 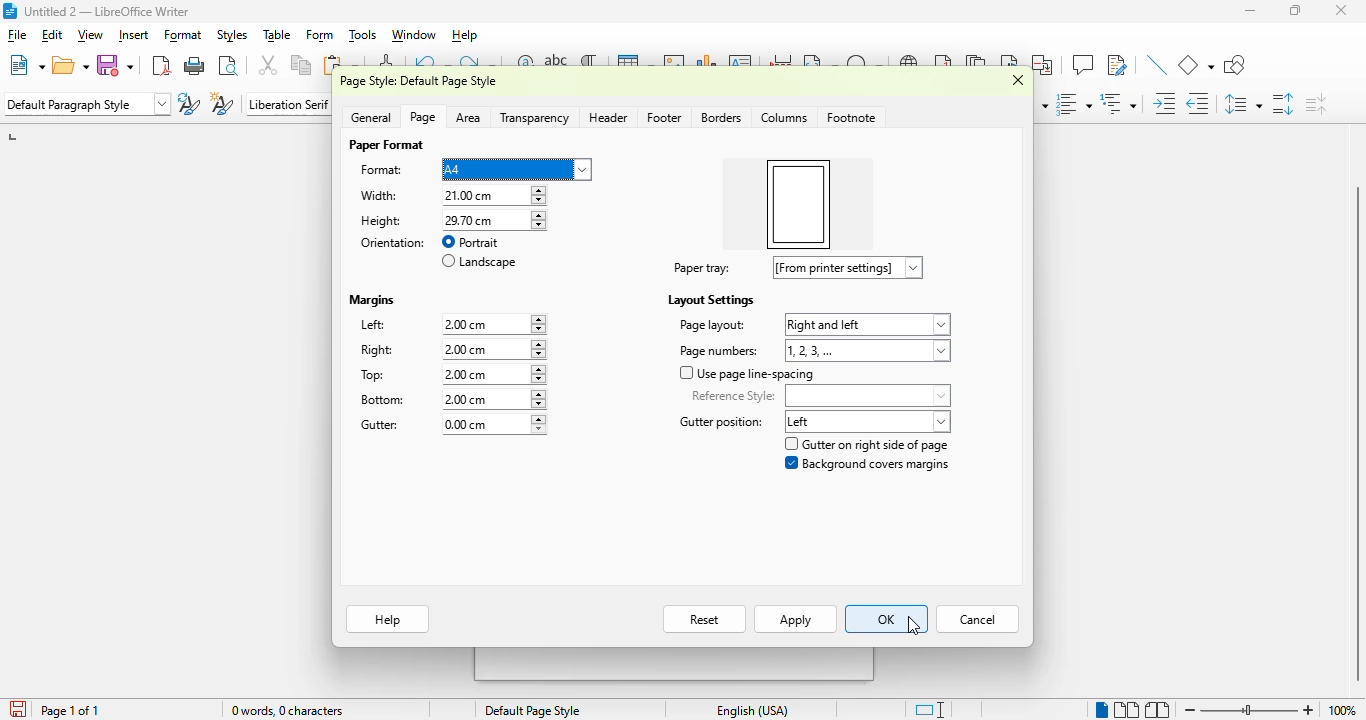 What do you see at coordinates (1156, 710) in the screenshot?
I see `book view` at bounding box center [1156, 710].